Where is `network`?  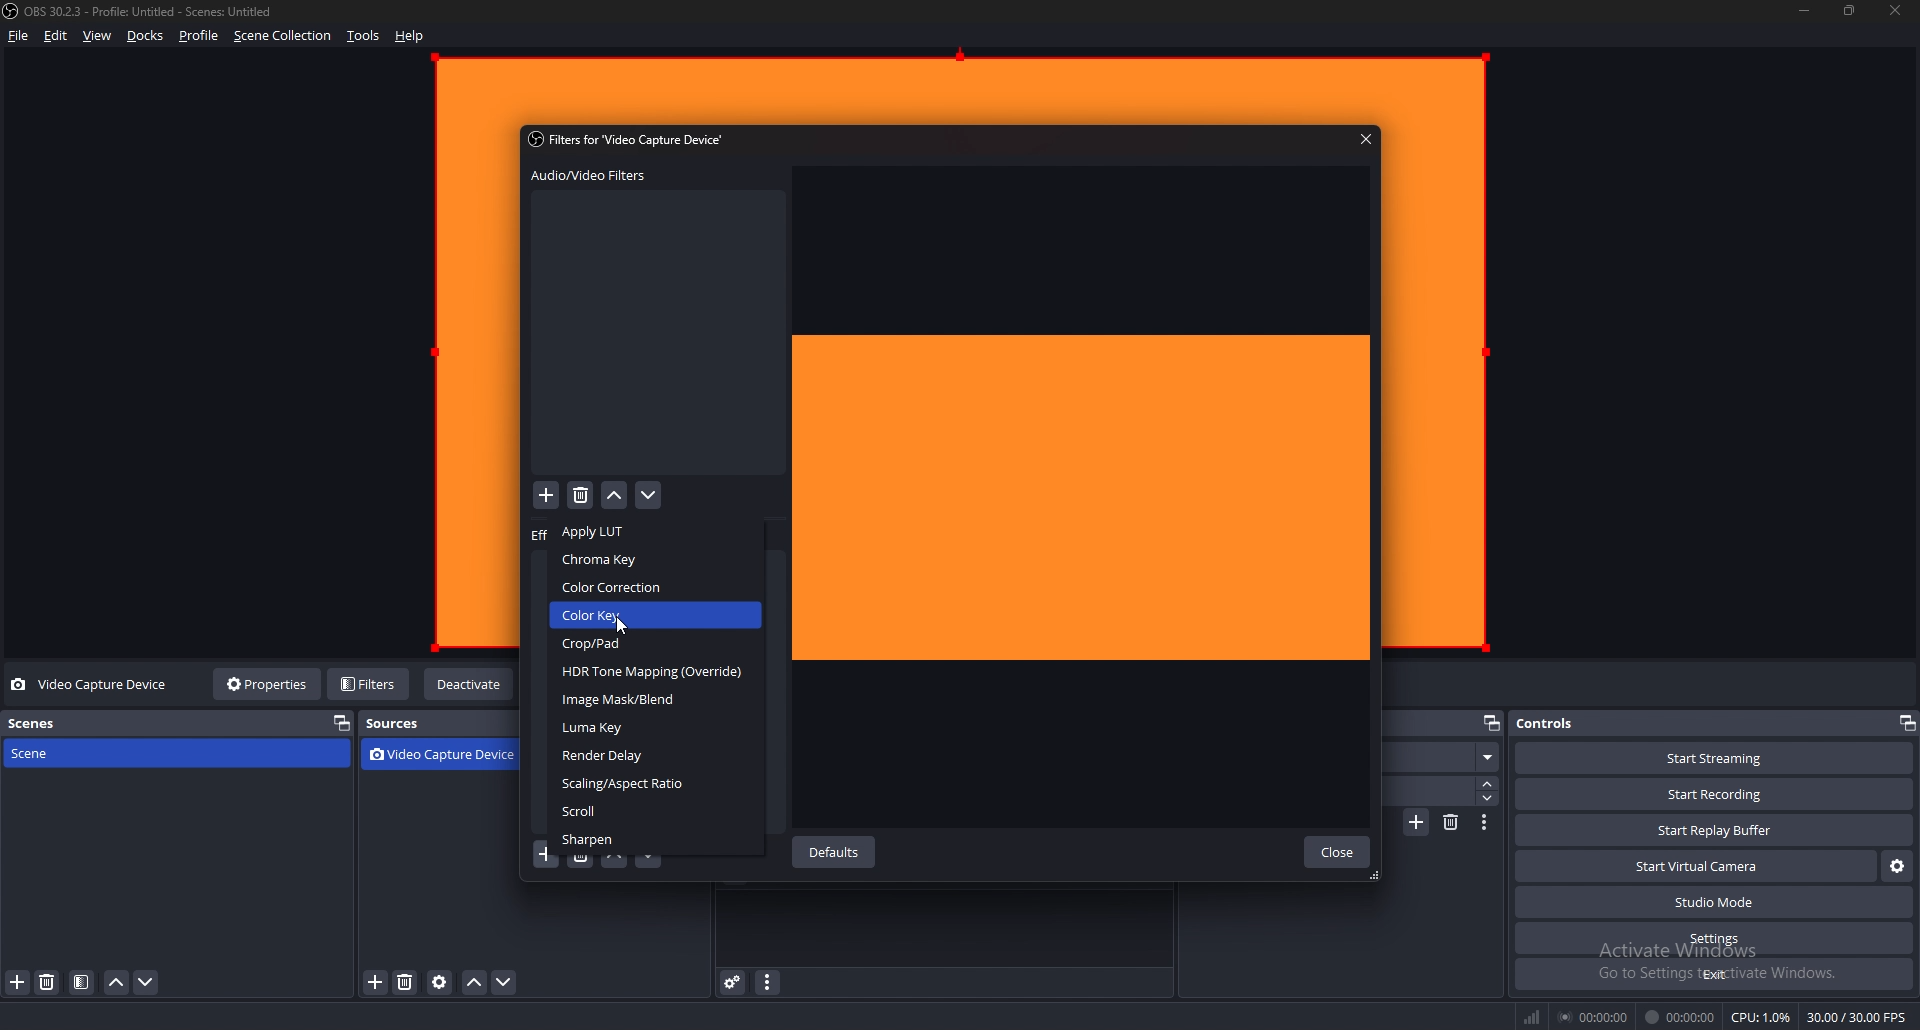 network is located at coordinates (1535, 1016).